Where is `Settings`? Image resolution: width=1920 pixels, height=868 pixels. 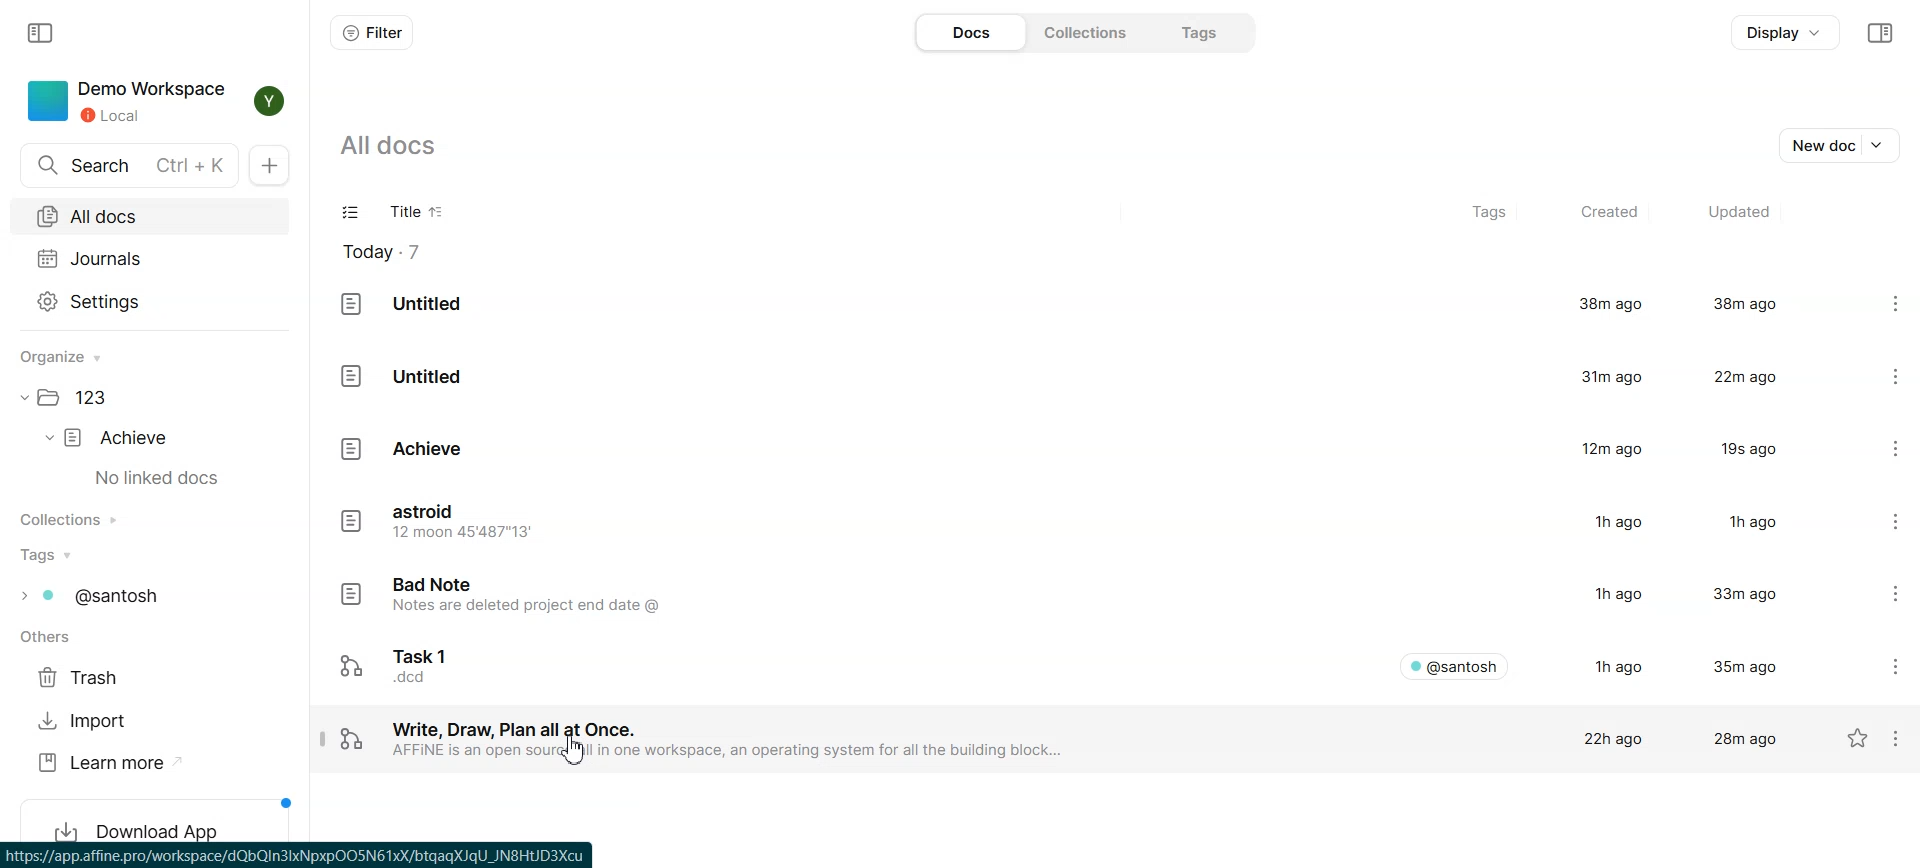 Settings is located at coordinates (1879, 374).